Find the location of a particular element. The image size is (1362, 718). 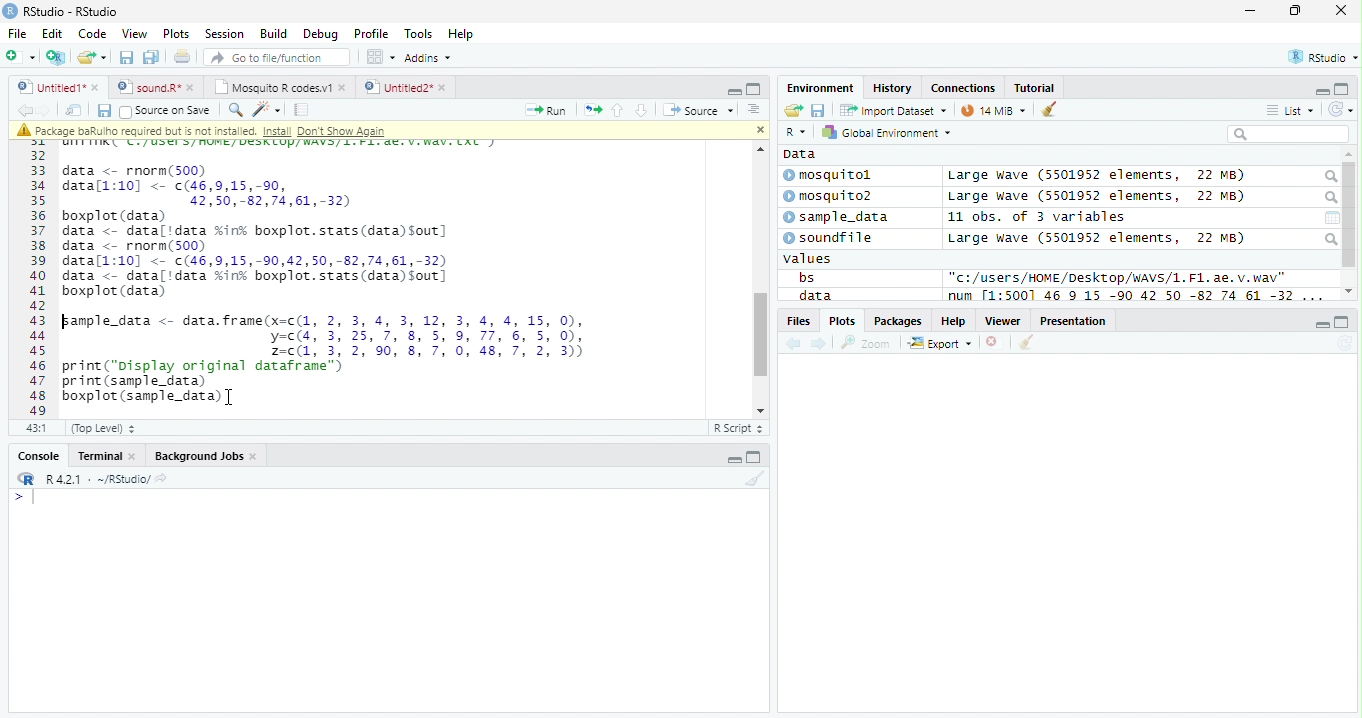

RStudio is located at coordinates (1321, 56).